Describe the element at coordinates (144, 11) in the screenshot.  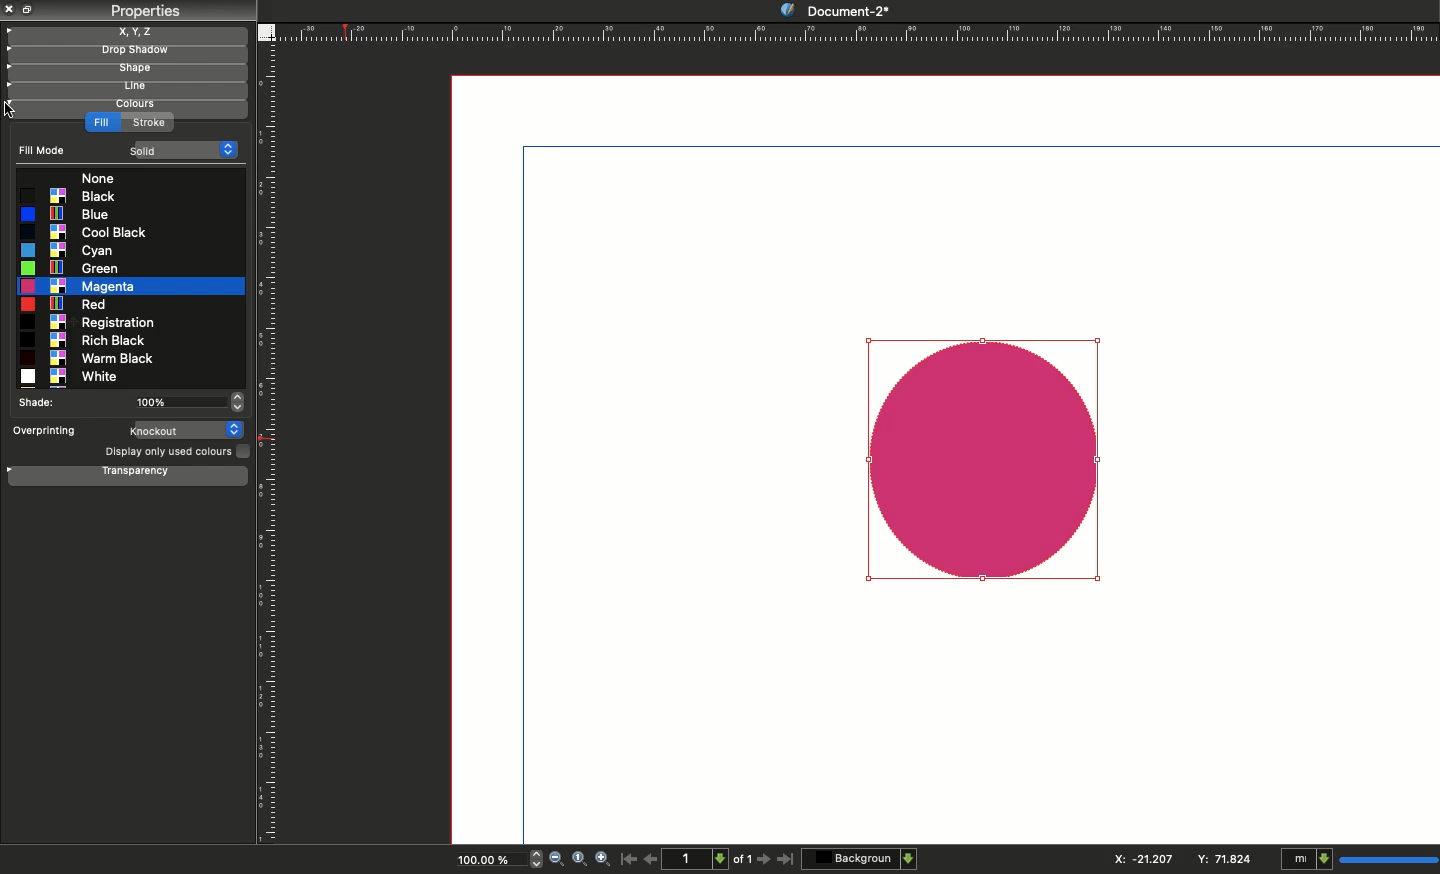
I see `Properties` at that location.